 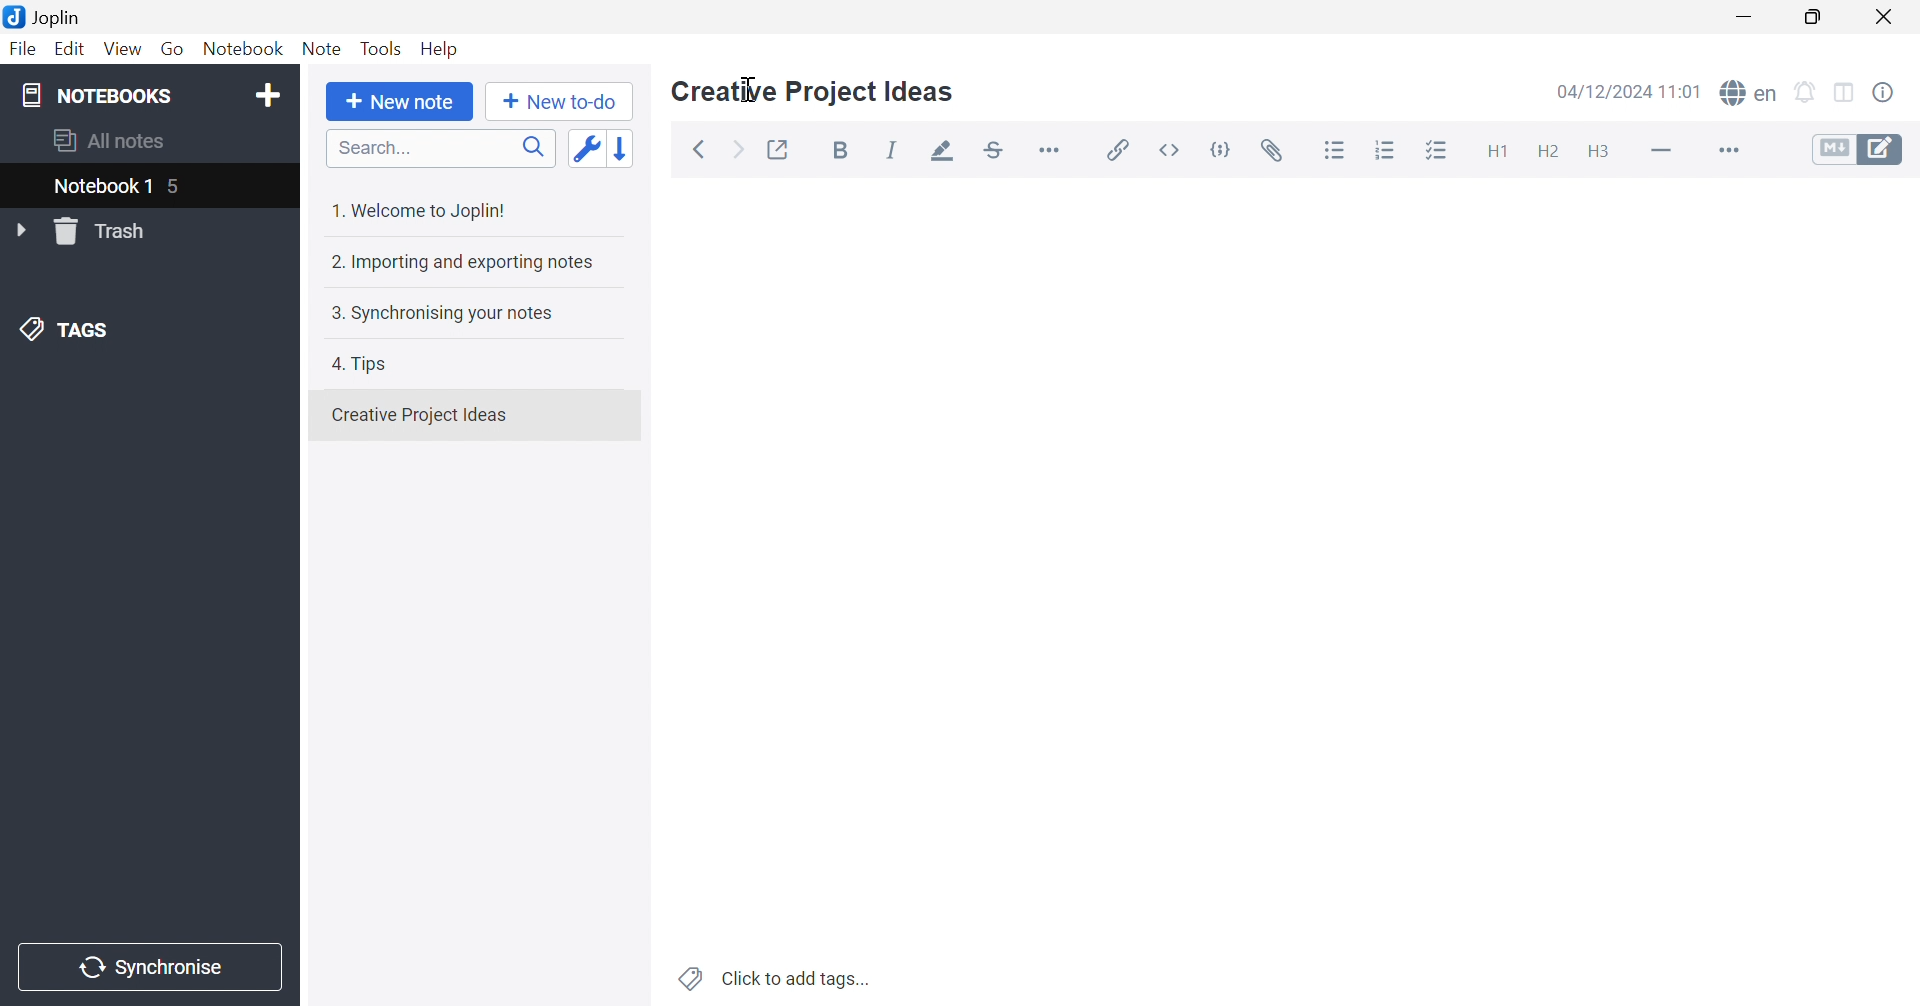 What do you see at coordinates (1496, 153) in the screenshot?
I see `Heading 1` at bounding box center [1496, 153].